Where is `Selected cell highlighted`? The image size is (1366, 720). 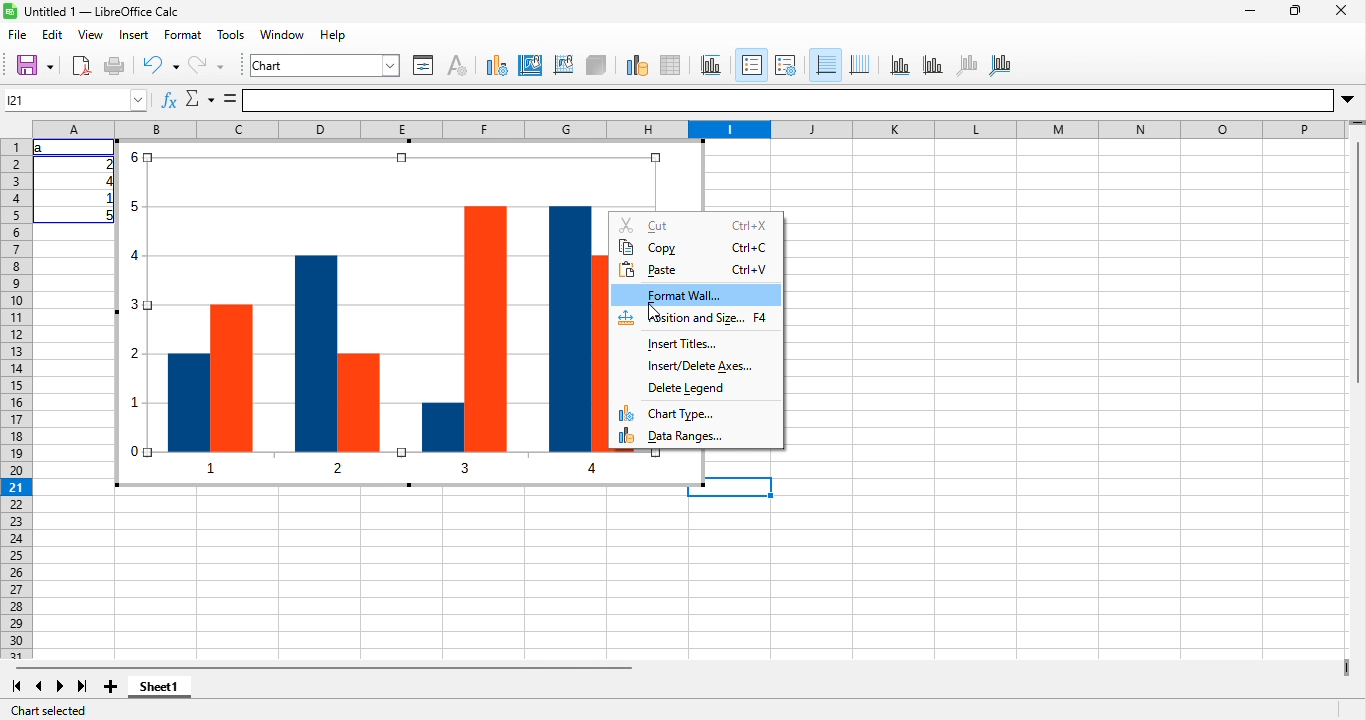 Selected cell highlighted is located at coordinates (740, 487).